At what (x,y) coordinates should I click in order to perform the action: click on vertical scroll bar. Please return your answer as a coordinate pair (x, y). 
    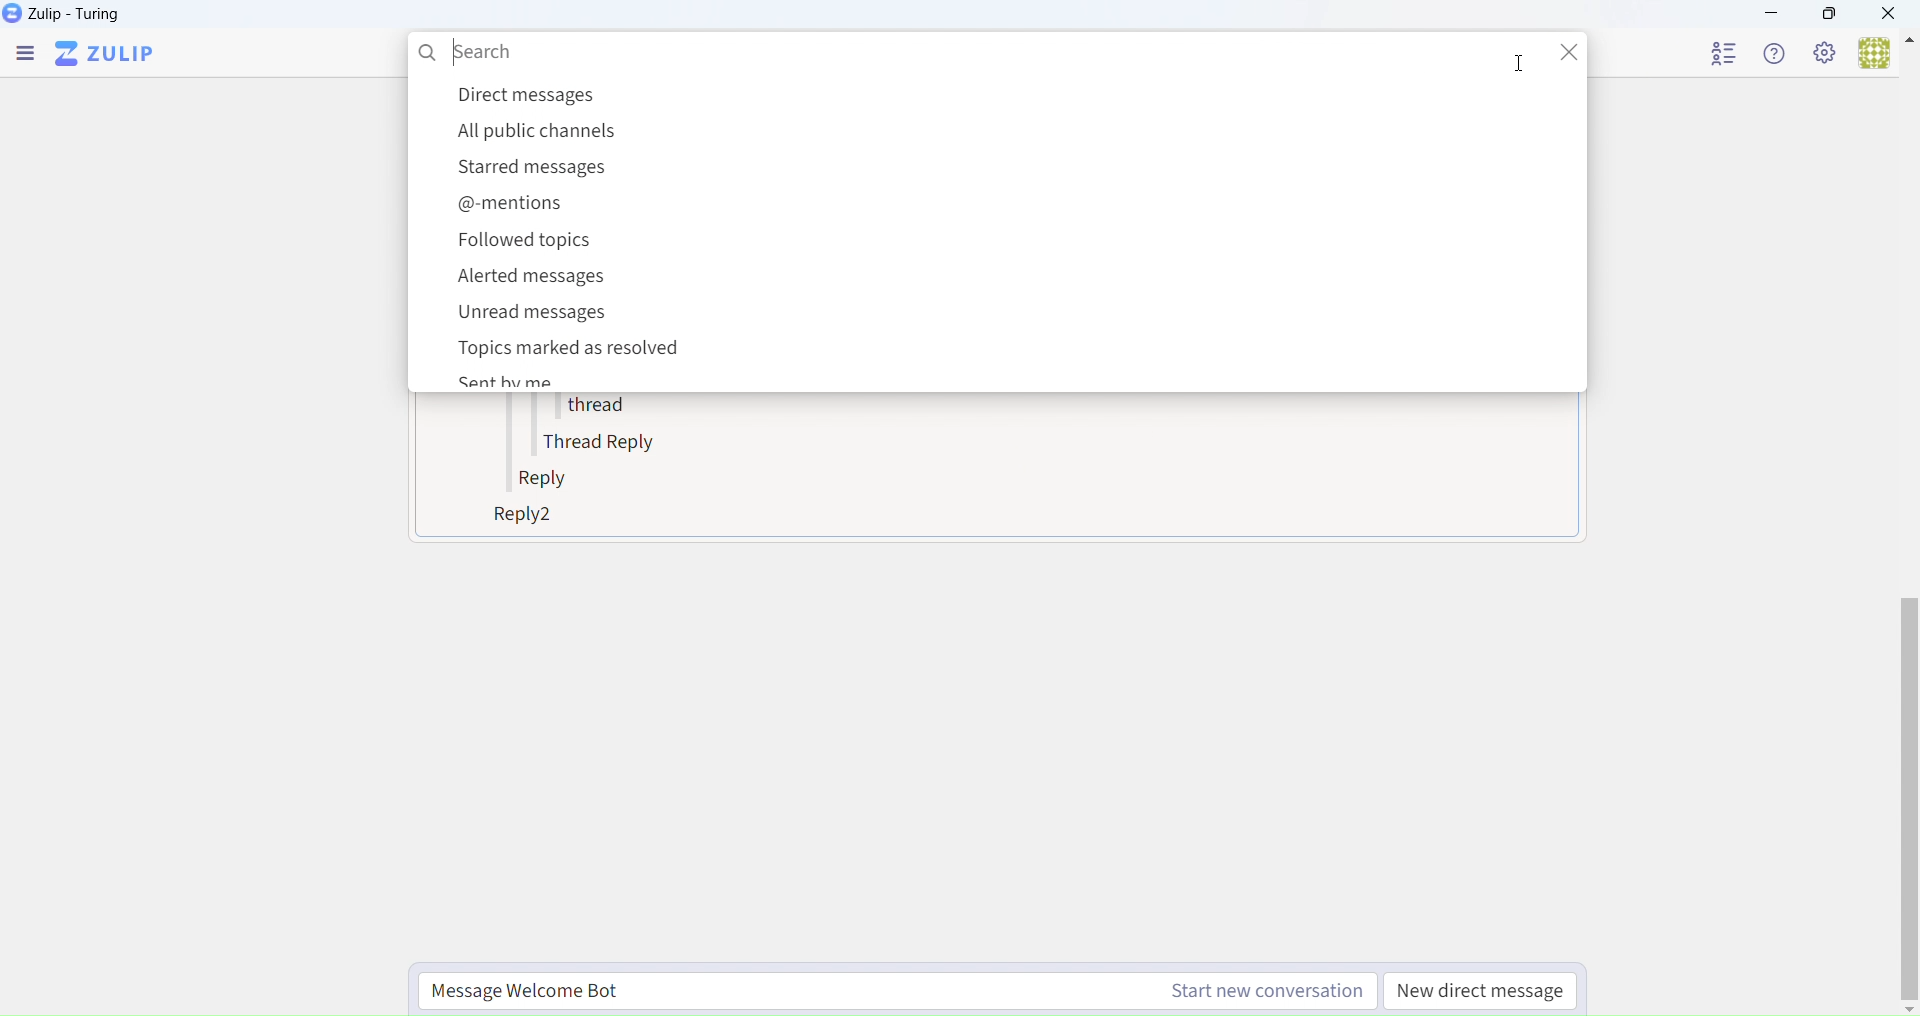
    Looking at the image, I should click on (1908, 801).